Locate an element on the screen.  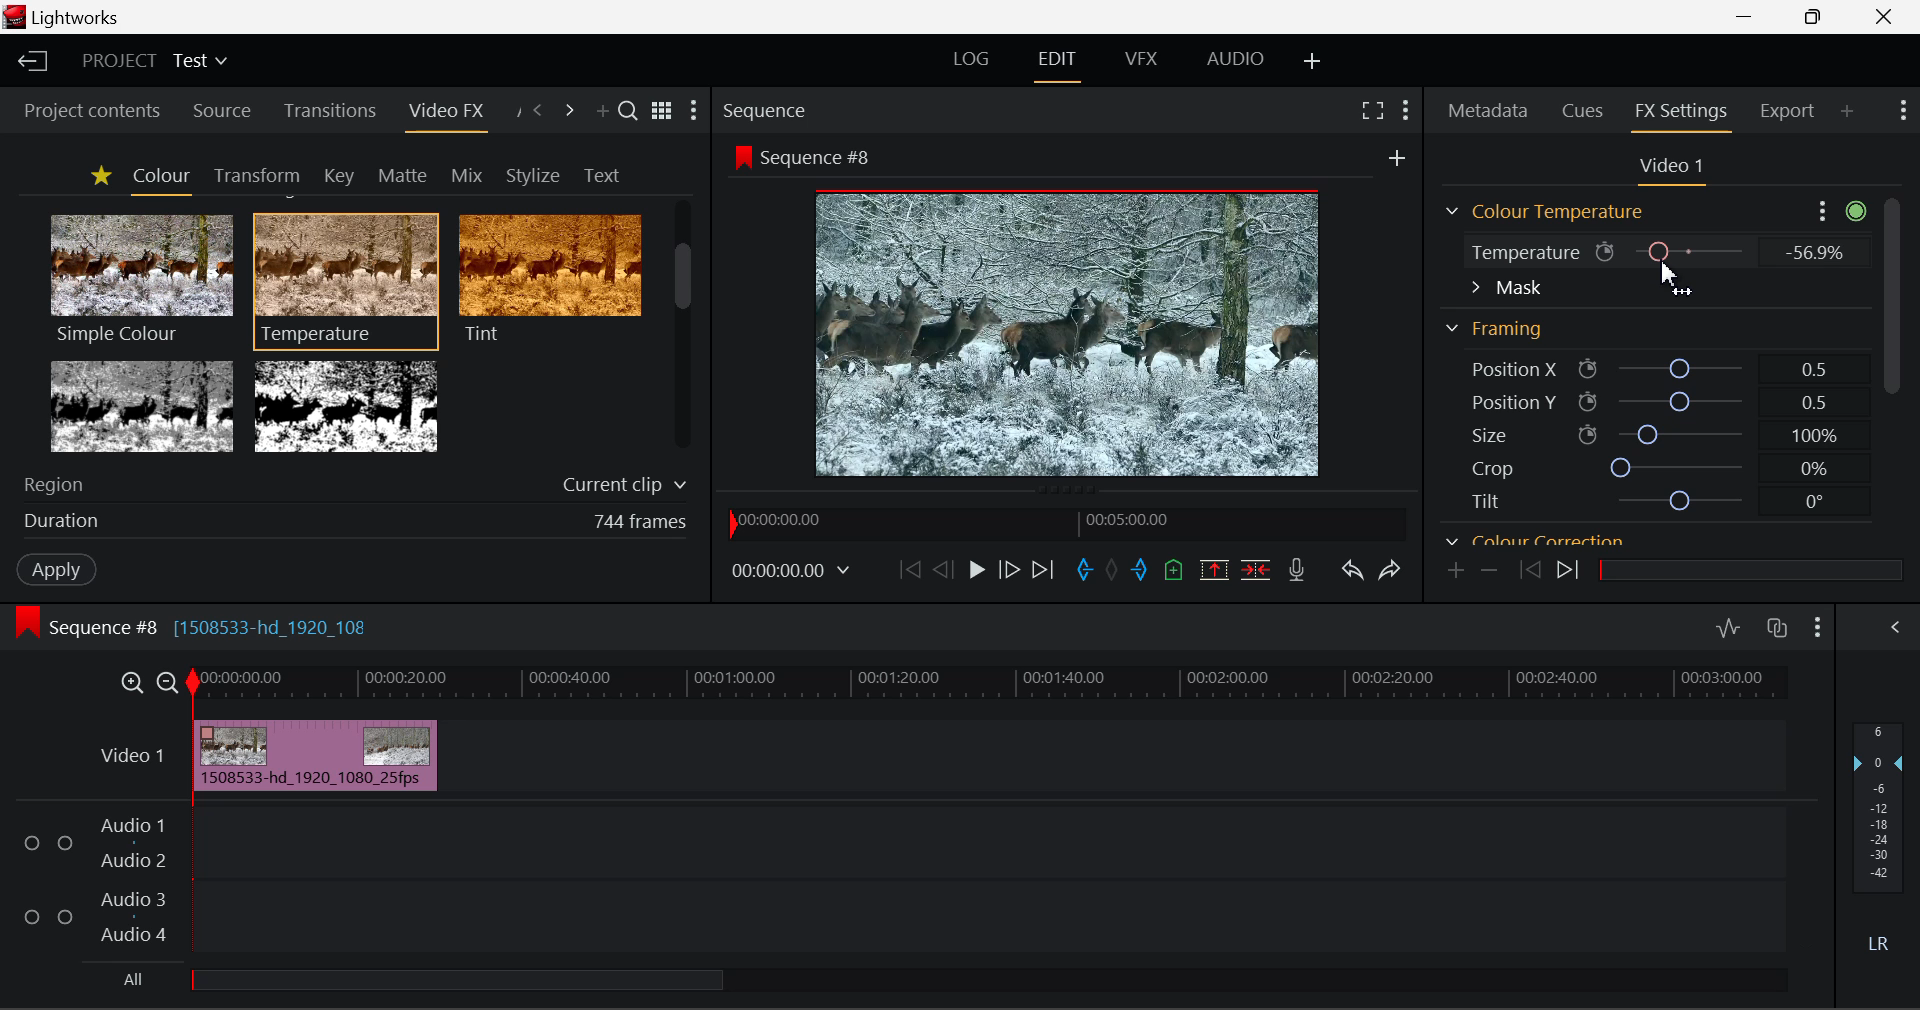
Stylize is located at coordinates (533, 173).